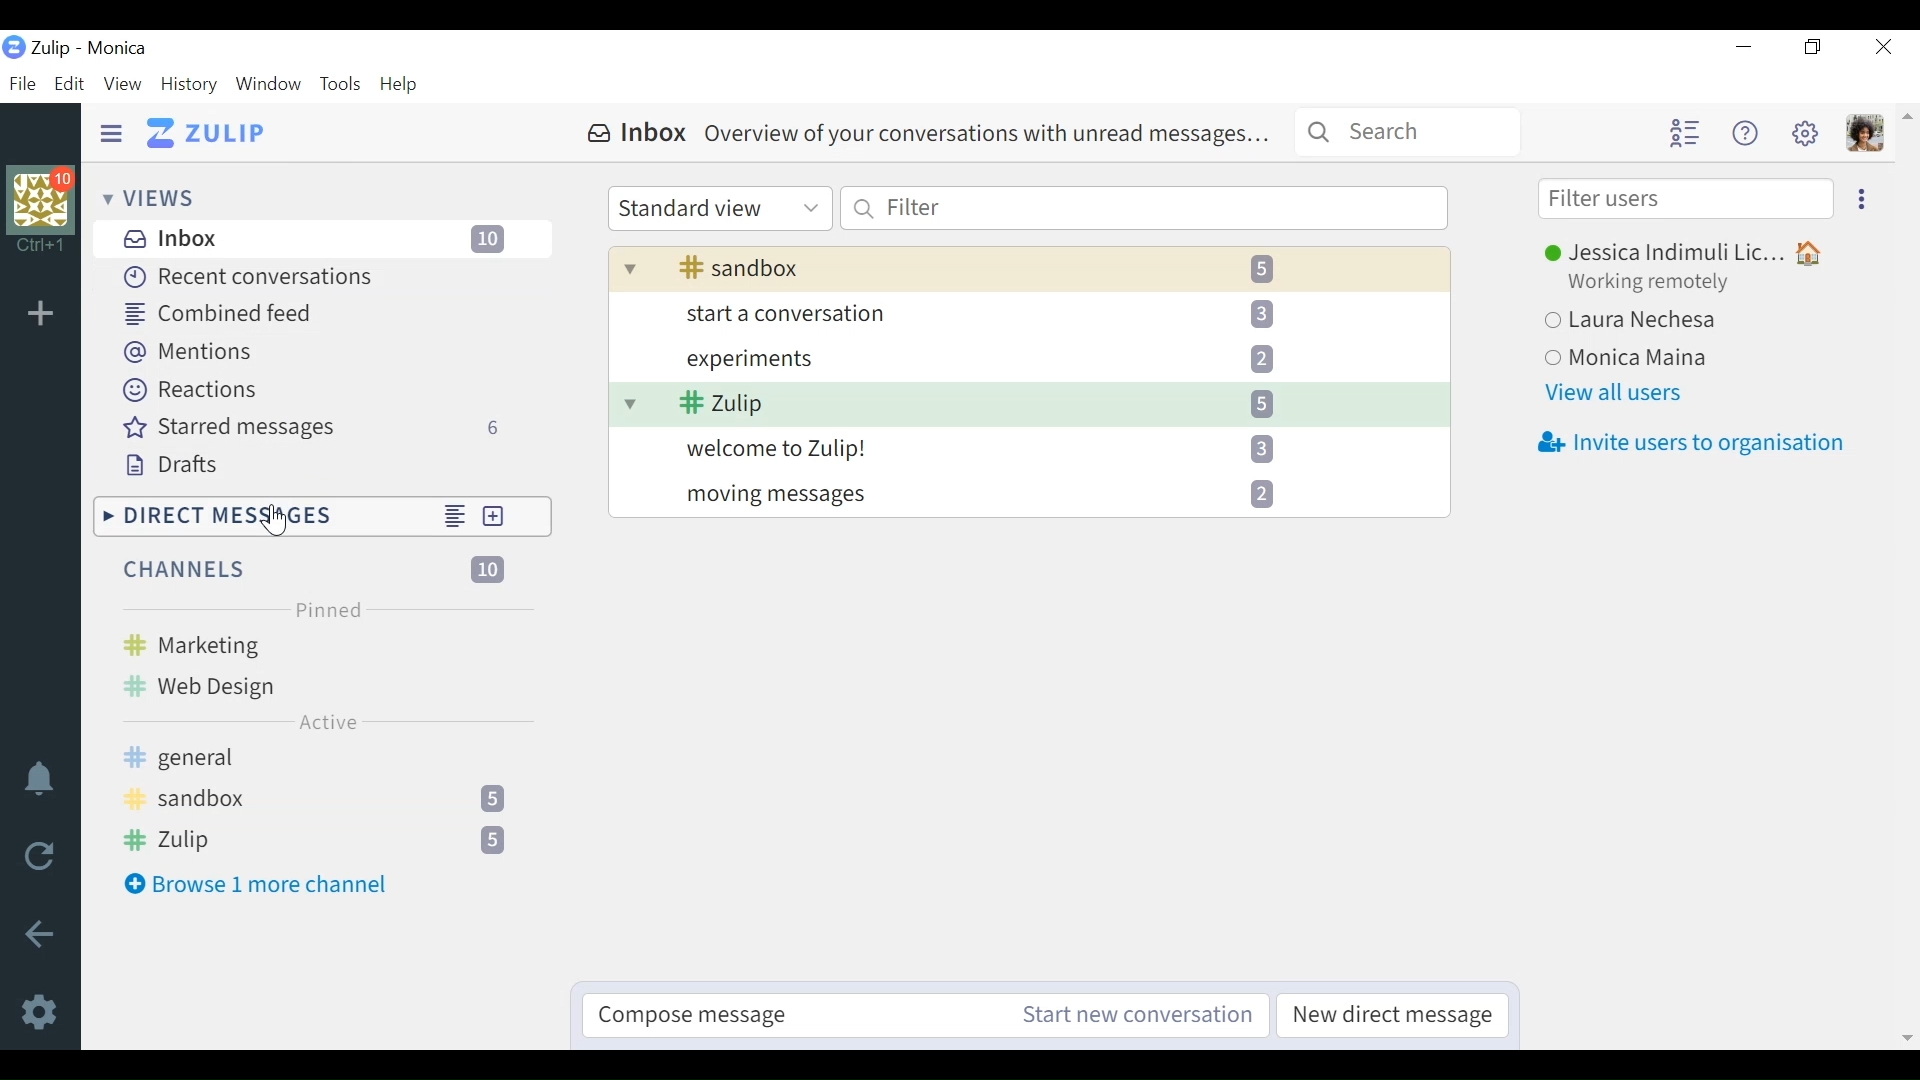  What do you see at coordinates (38, 854) in the screenshot?
I see `Reload` at bounding box center [38, 854].